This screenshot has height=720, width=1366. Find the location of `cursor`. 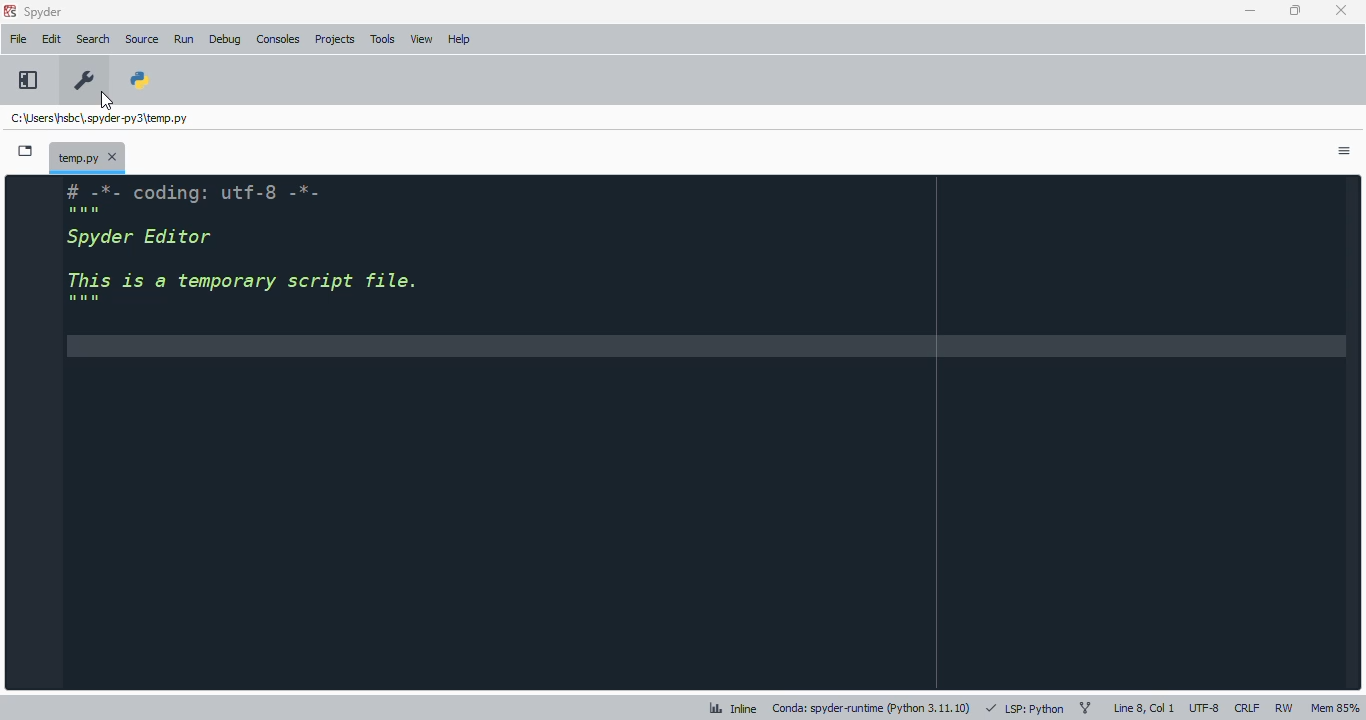

cursor is located at coordinates (107, 100).